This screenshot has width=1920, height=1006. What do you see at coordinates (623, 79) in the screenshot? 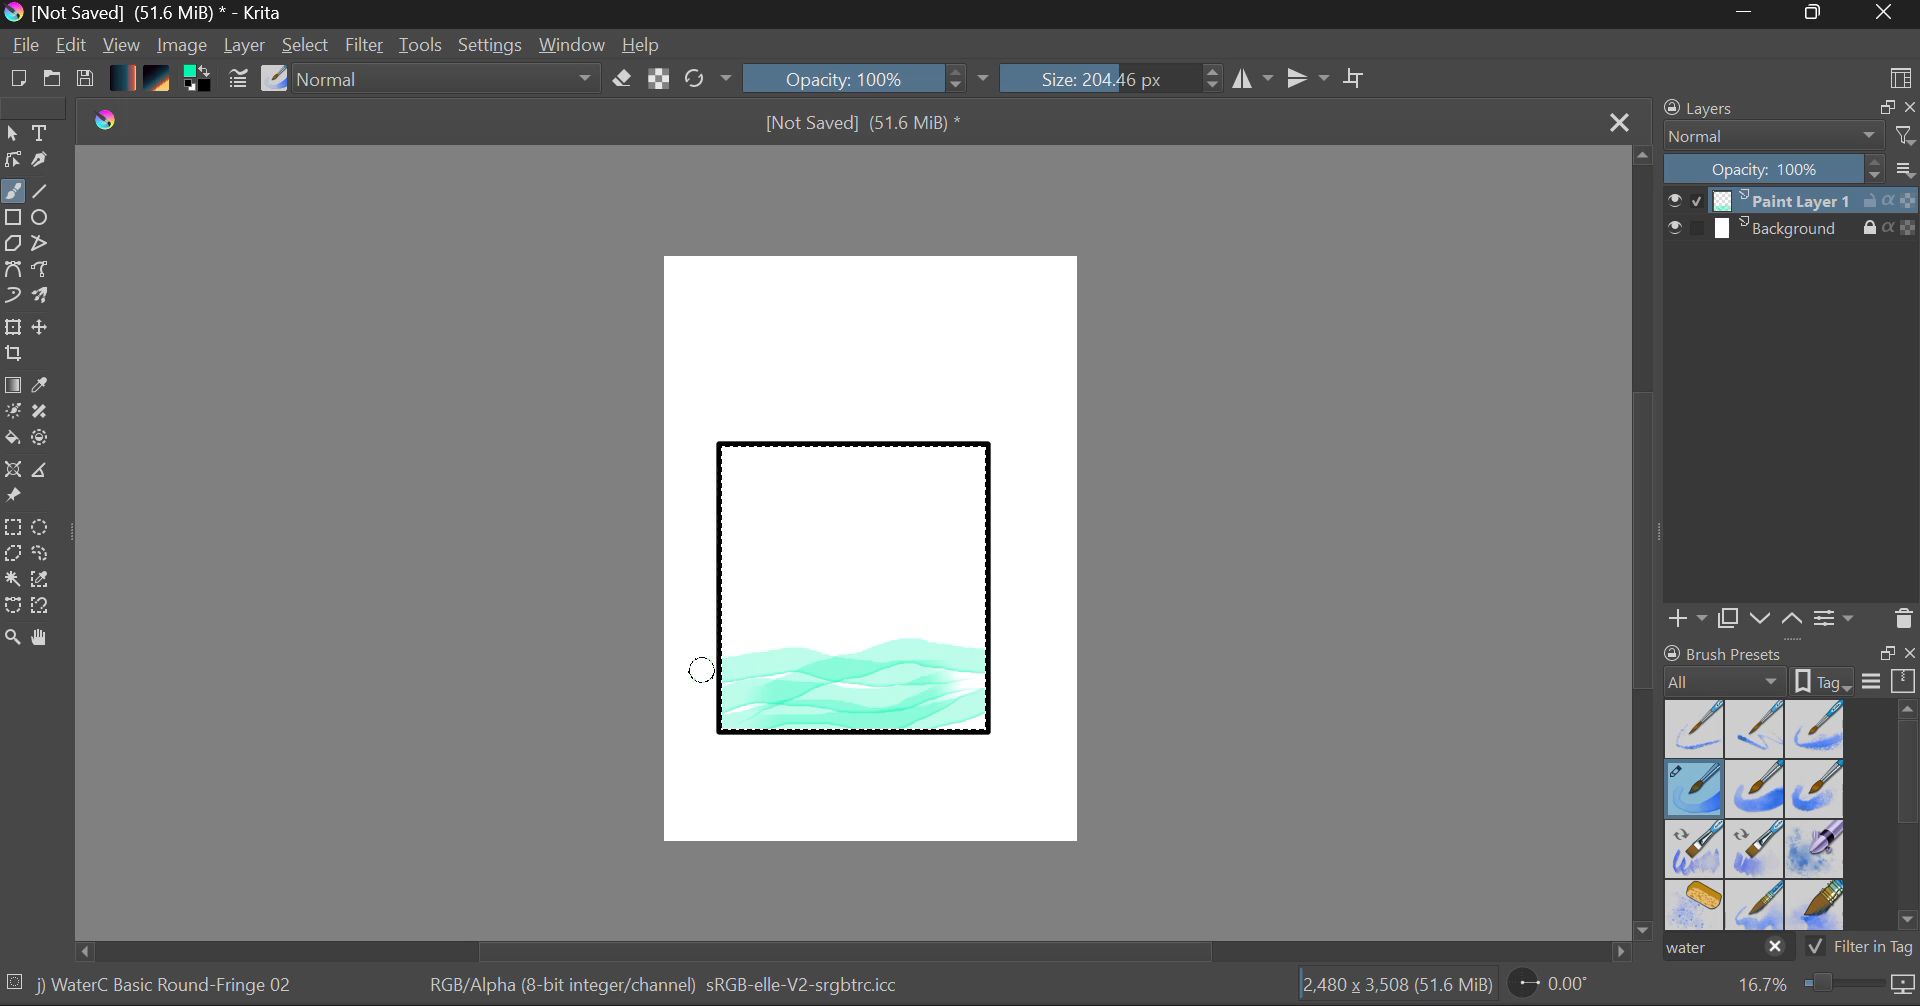
I see `Eraser` at bounding box center [623, 79].